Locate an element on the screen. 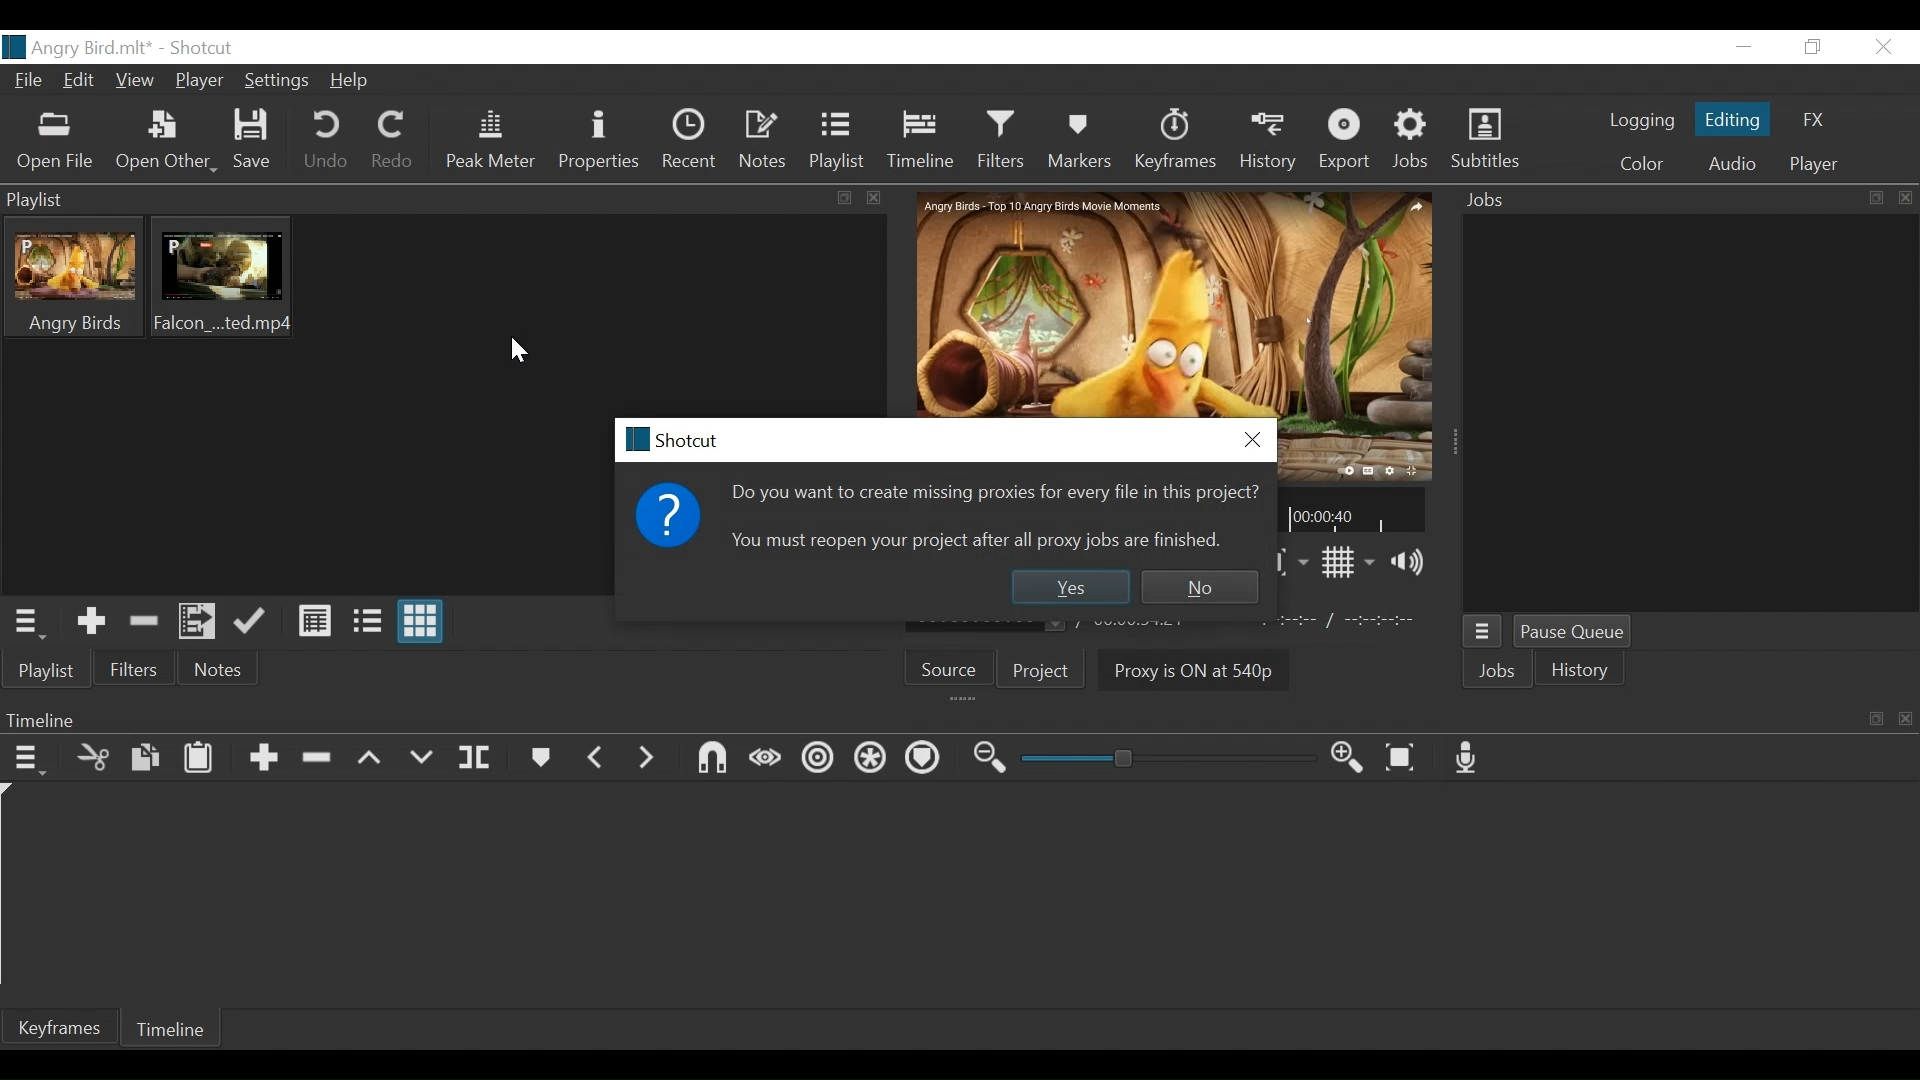  Timeline Panel is located at coordinates (953, 716).